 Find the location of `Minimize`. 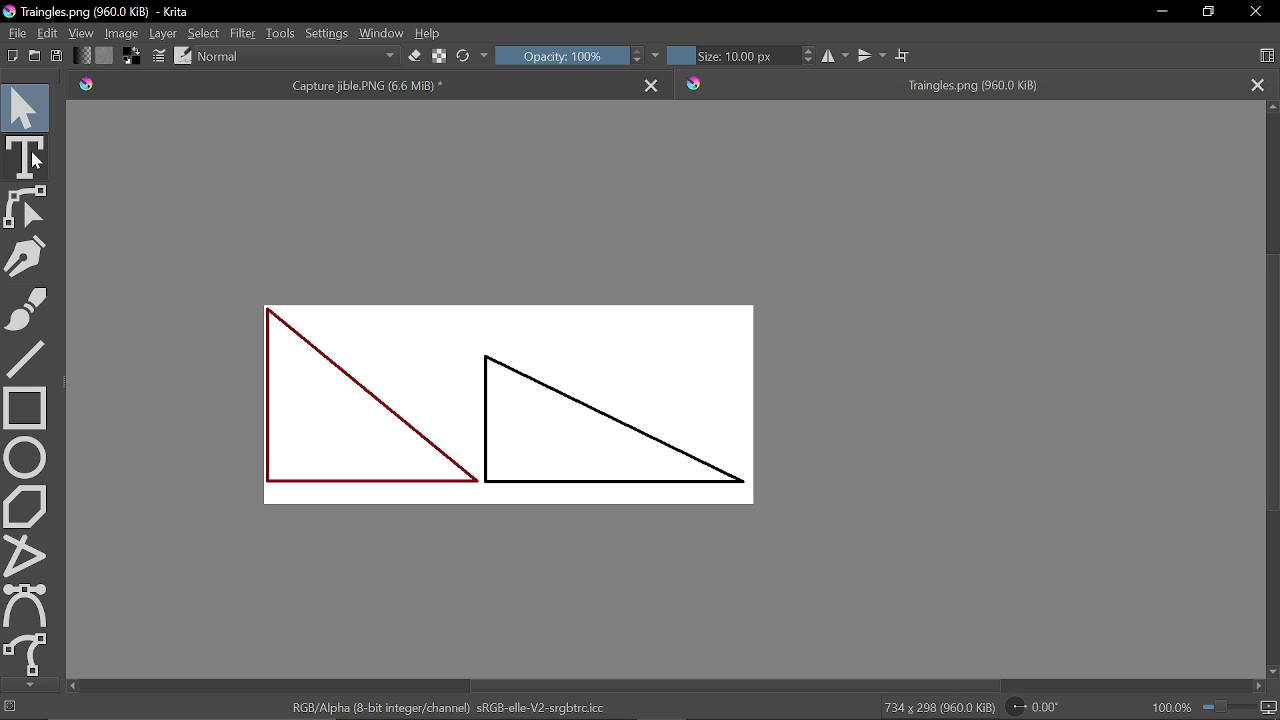

Minimize is located at coordinates (1160, 12).